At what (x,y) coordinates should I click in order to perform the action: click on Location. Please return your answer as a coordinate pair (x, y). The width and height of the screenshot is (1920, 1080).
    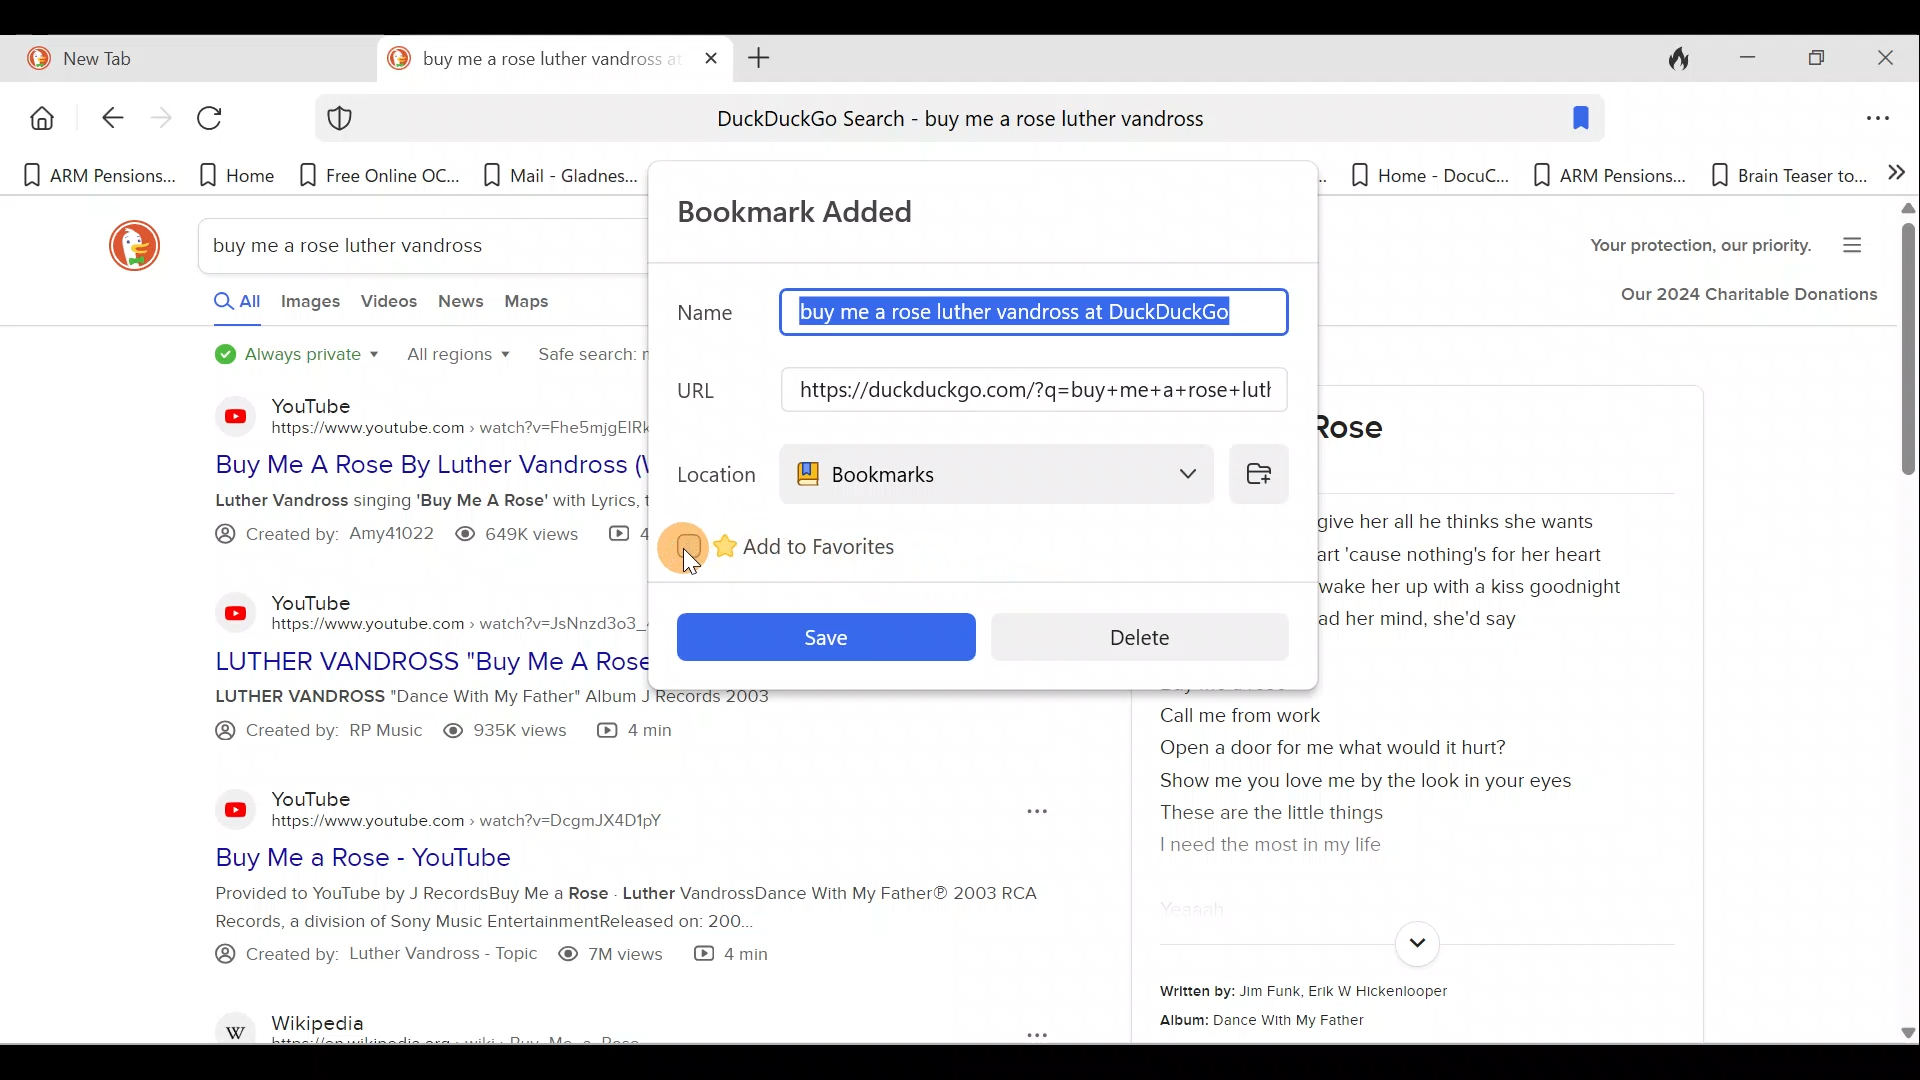
    Looking at the image, I should click on (712, 471).